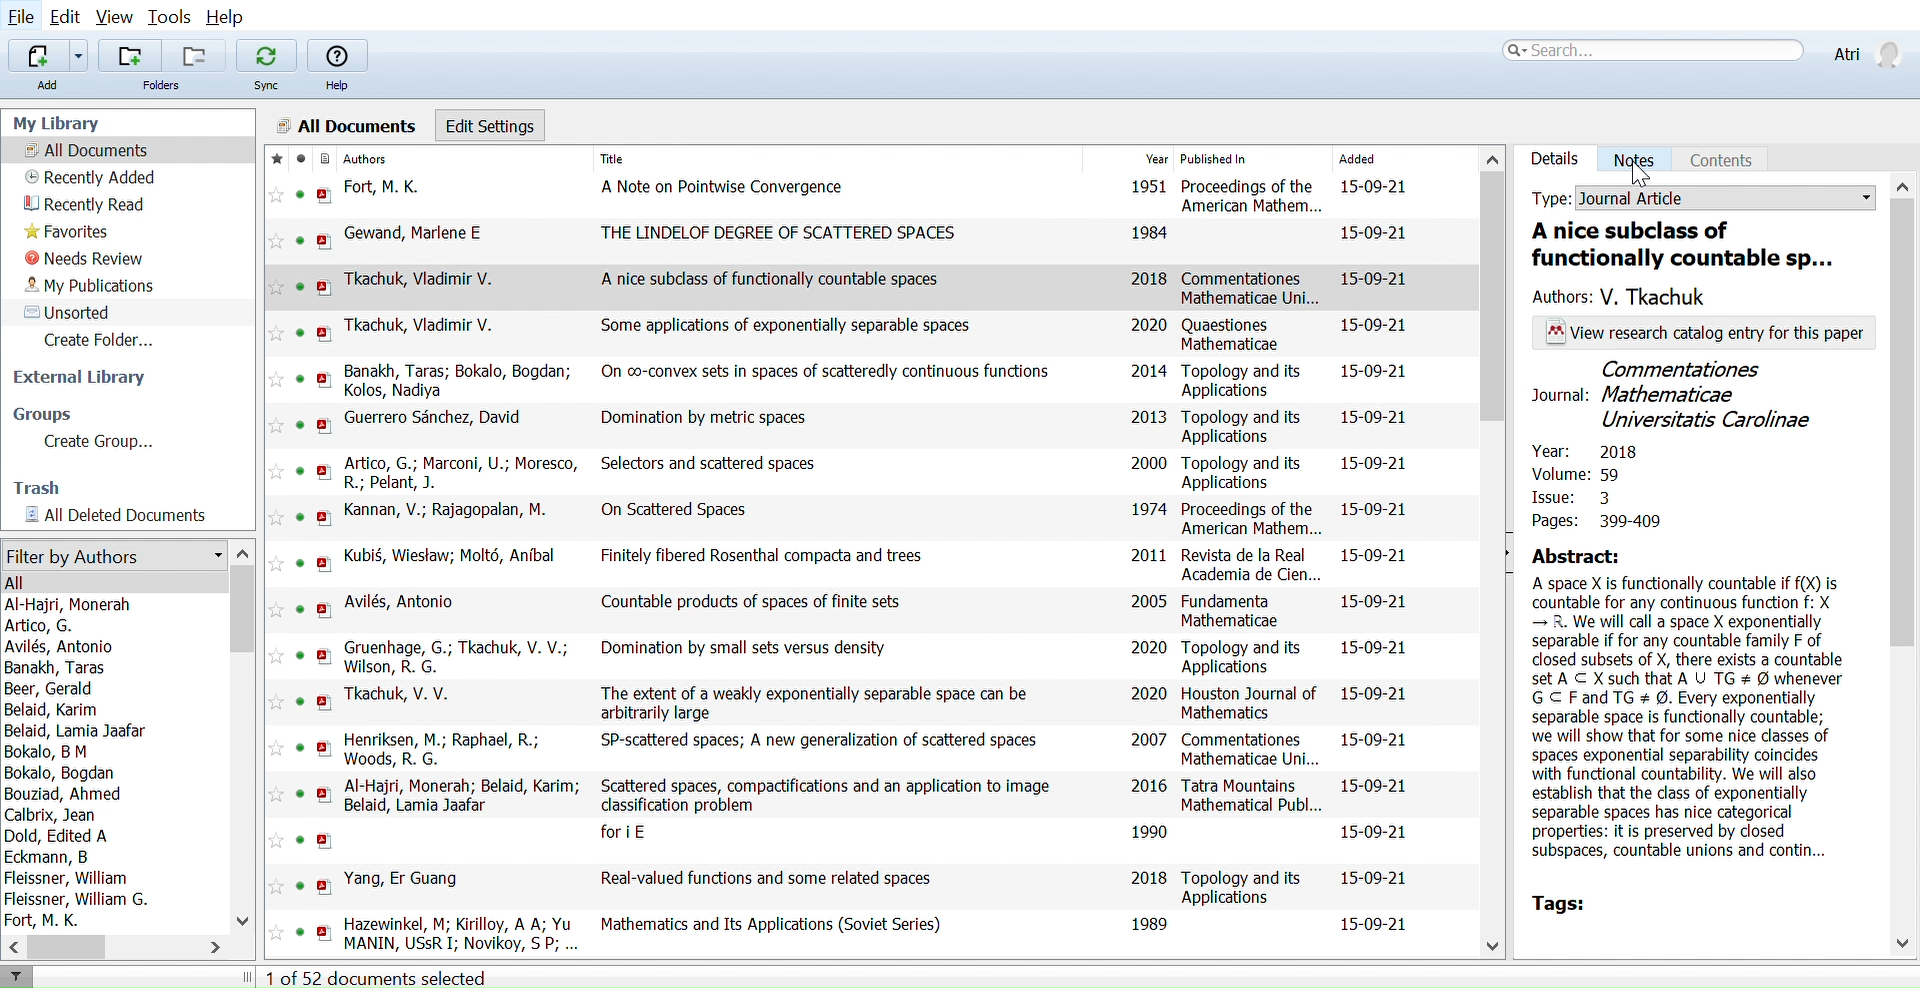 The height and width of the screenshot is (988, 1920). What do you see at coordinates (277, 332) in the screenshot?
I see `Add this reference to favorites` at bounding box center [277, 332].